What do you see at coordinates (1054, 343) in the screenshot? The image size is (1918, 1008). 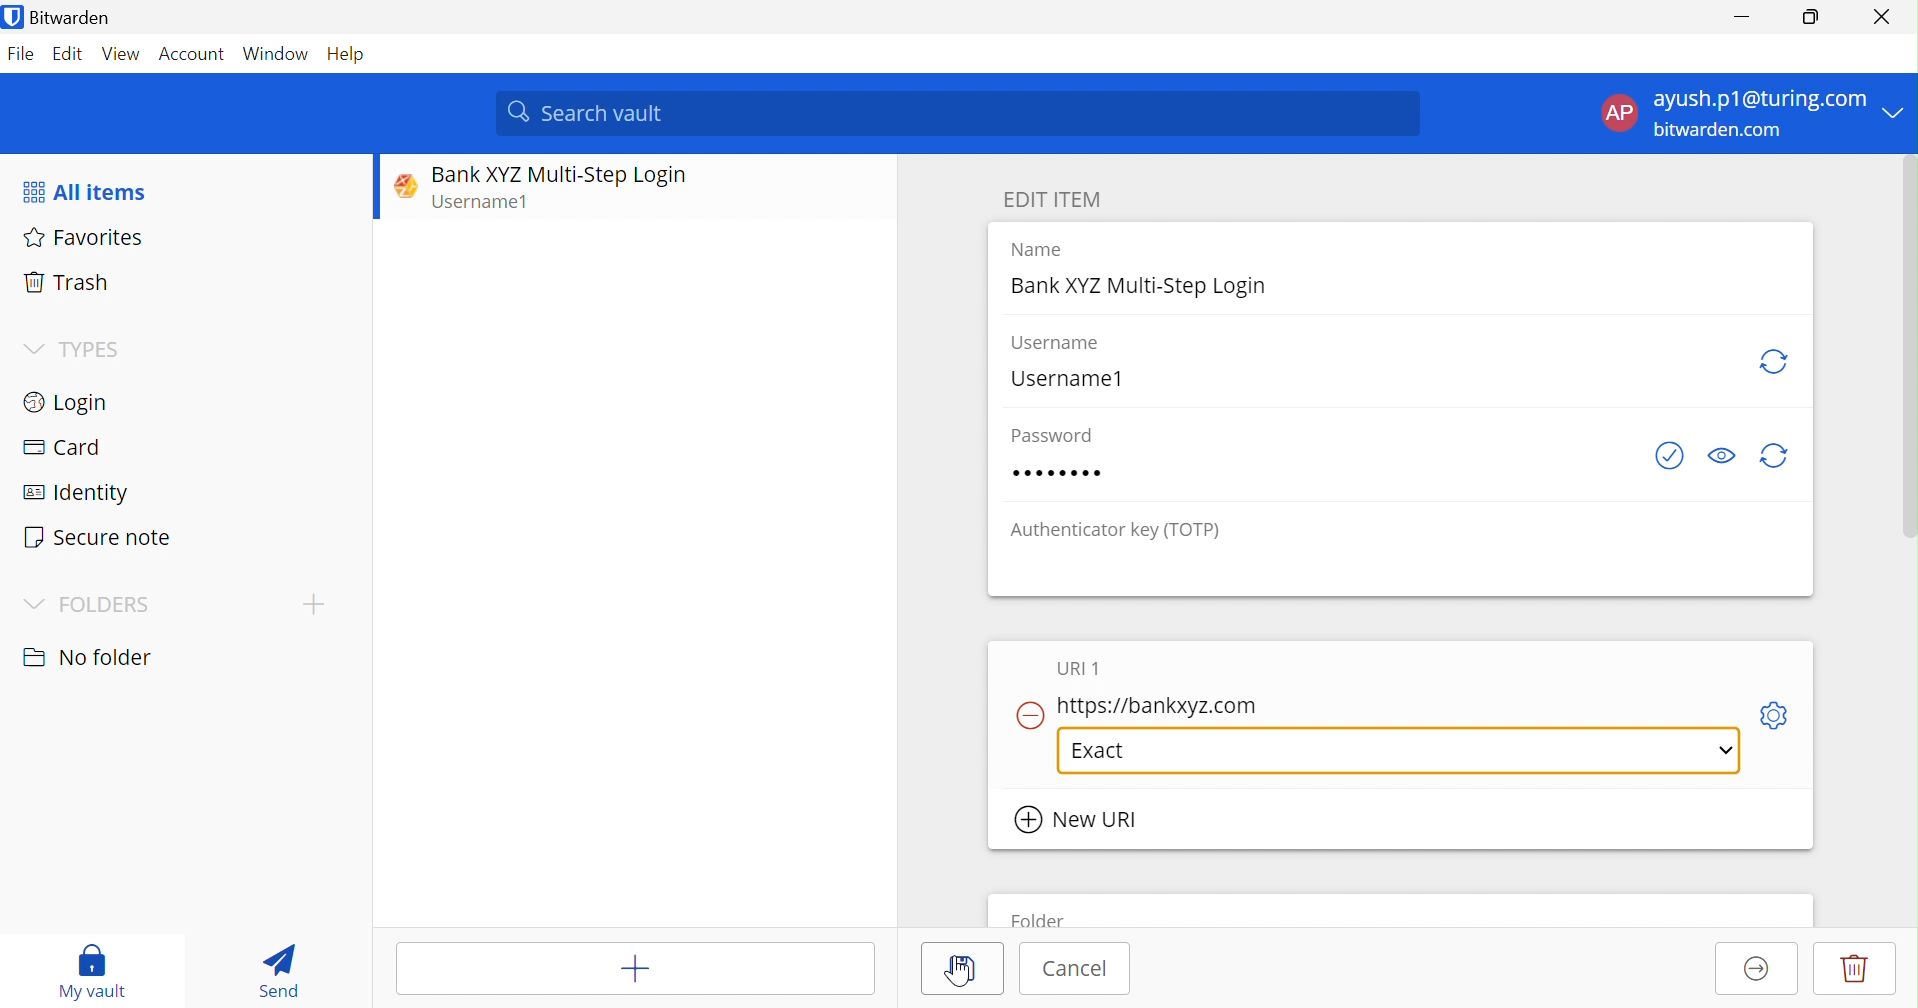 I see `Username` at bounding box center [1054, 343].